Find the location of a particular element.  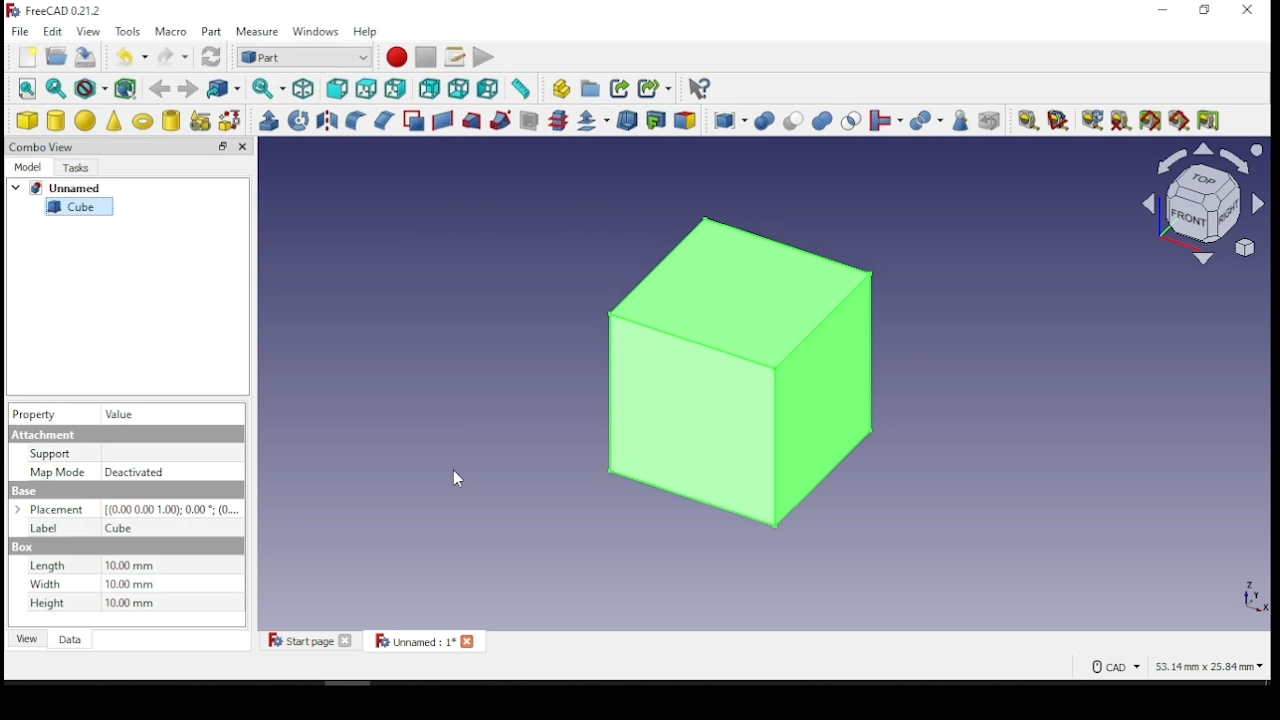

isometric is located at coordinates (304, 90).